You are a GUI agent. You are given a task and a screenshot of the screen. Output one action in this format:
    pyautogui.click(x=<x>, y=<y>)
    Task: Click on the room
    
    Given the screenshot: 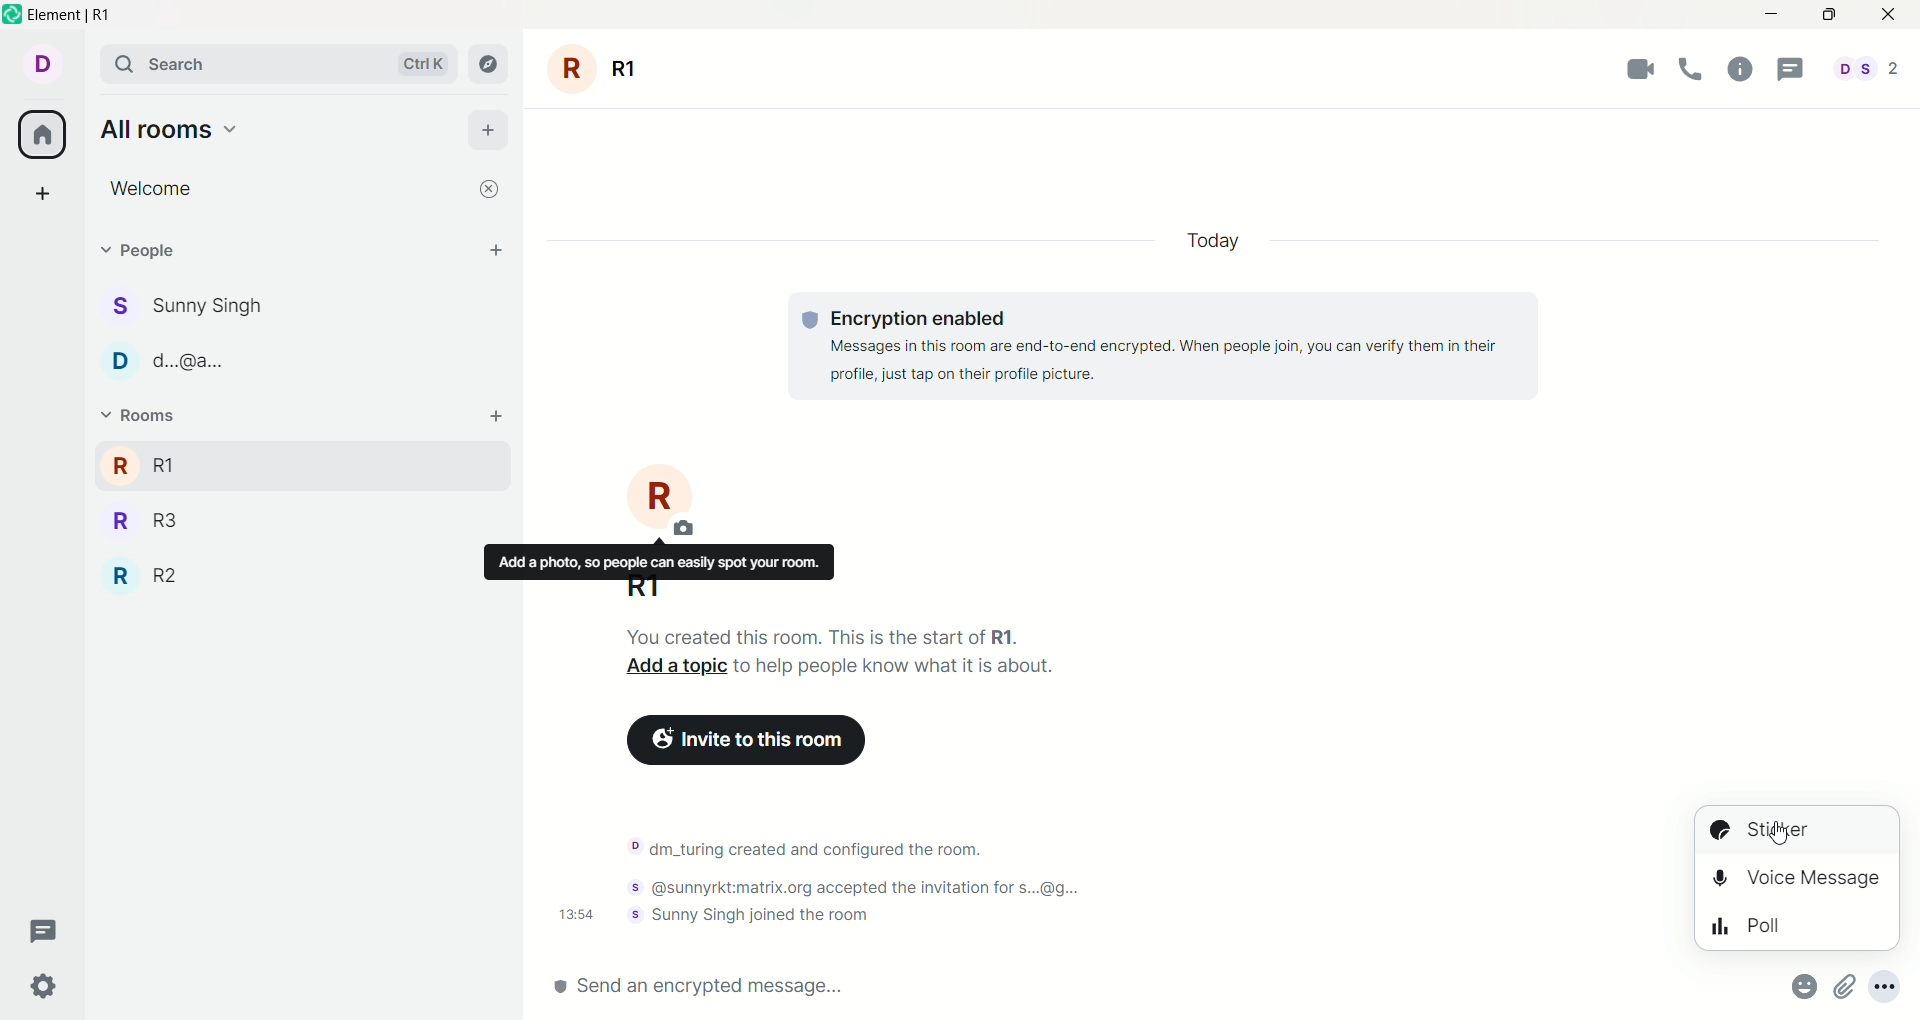 What is the action you would take?
    pyautogui.click(x=596, y=69)
    